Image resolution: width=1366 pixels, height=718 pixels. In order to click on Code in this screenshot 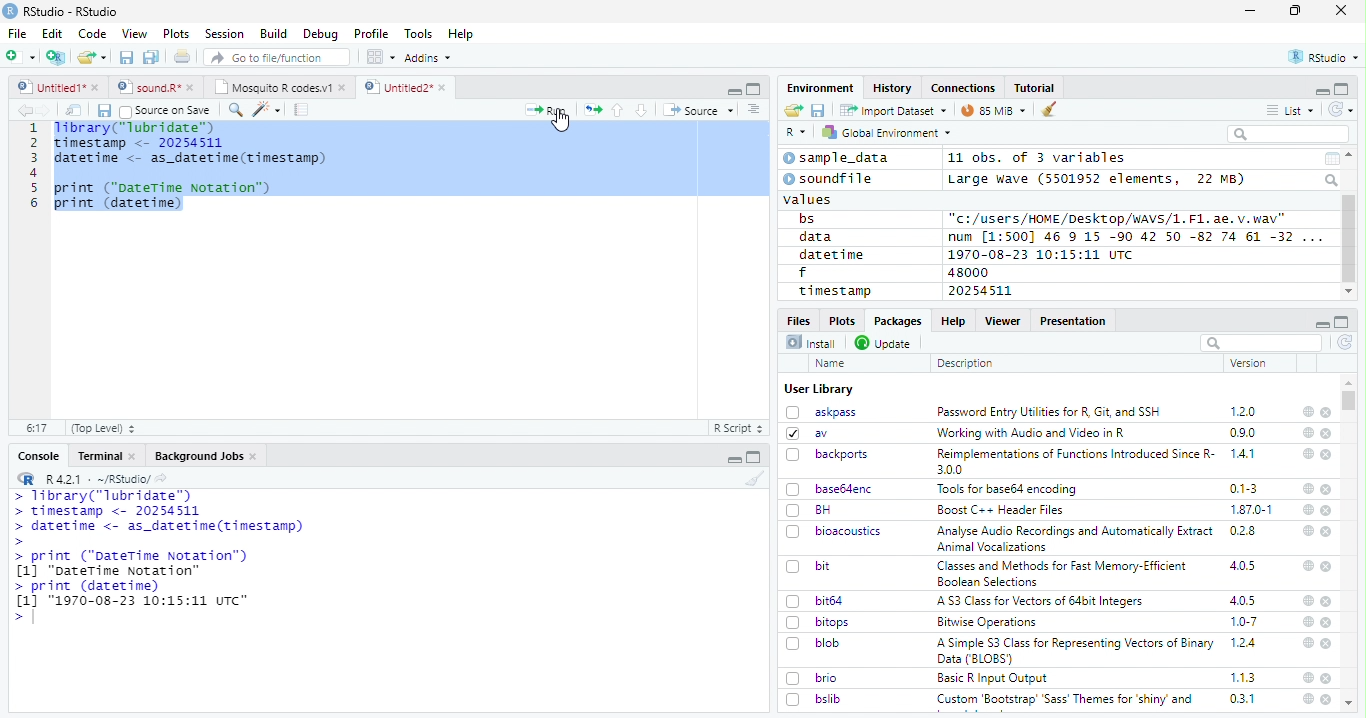, I will do `click(91, 34)`.